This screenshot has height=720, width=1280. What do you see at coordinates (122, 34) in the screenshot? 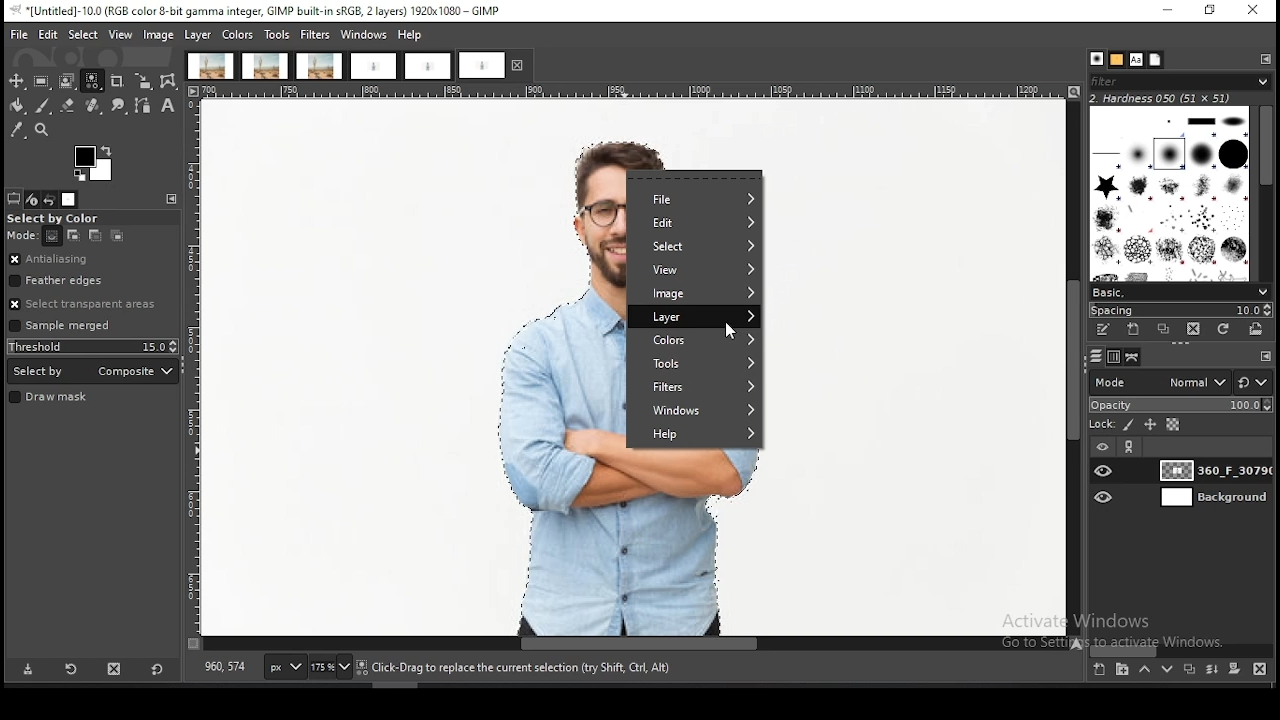
I see `view` at bounding box center [122, 34].